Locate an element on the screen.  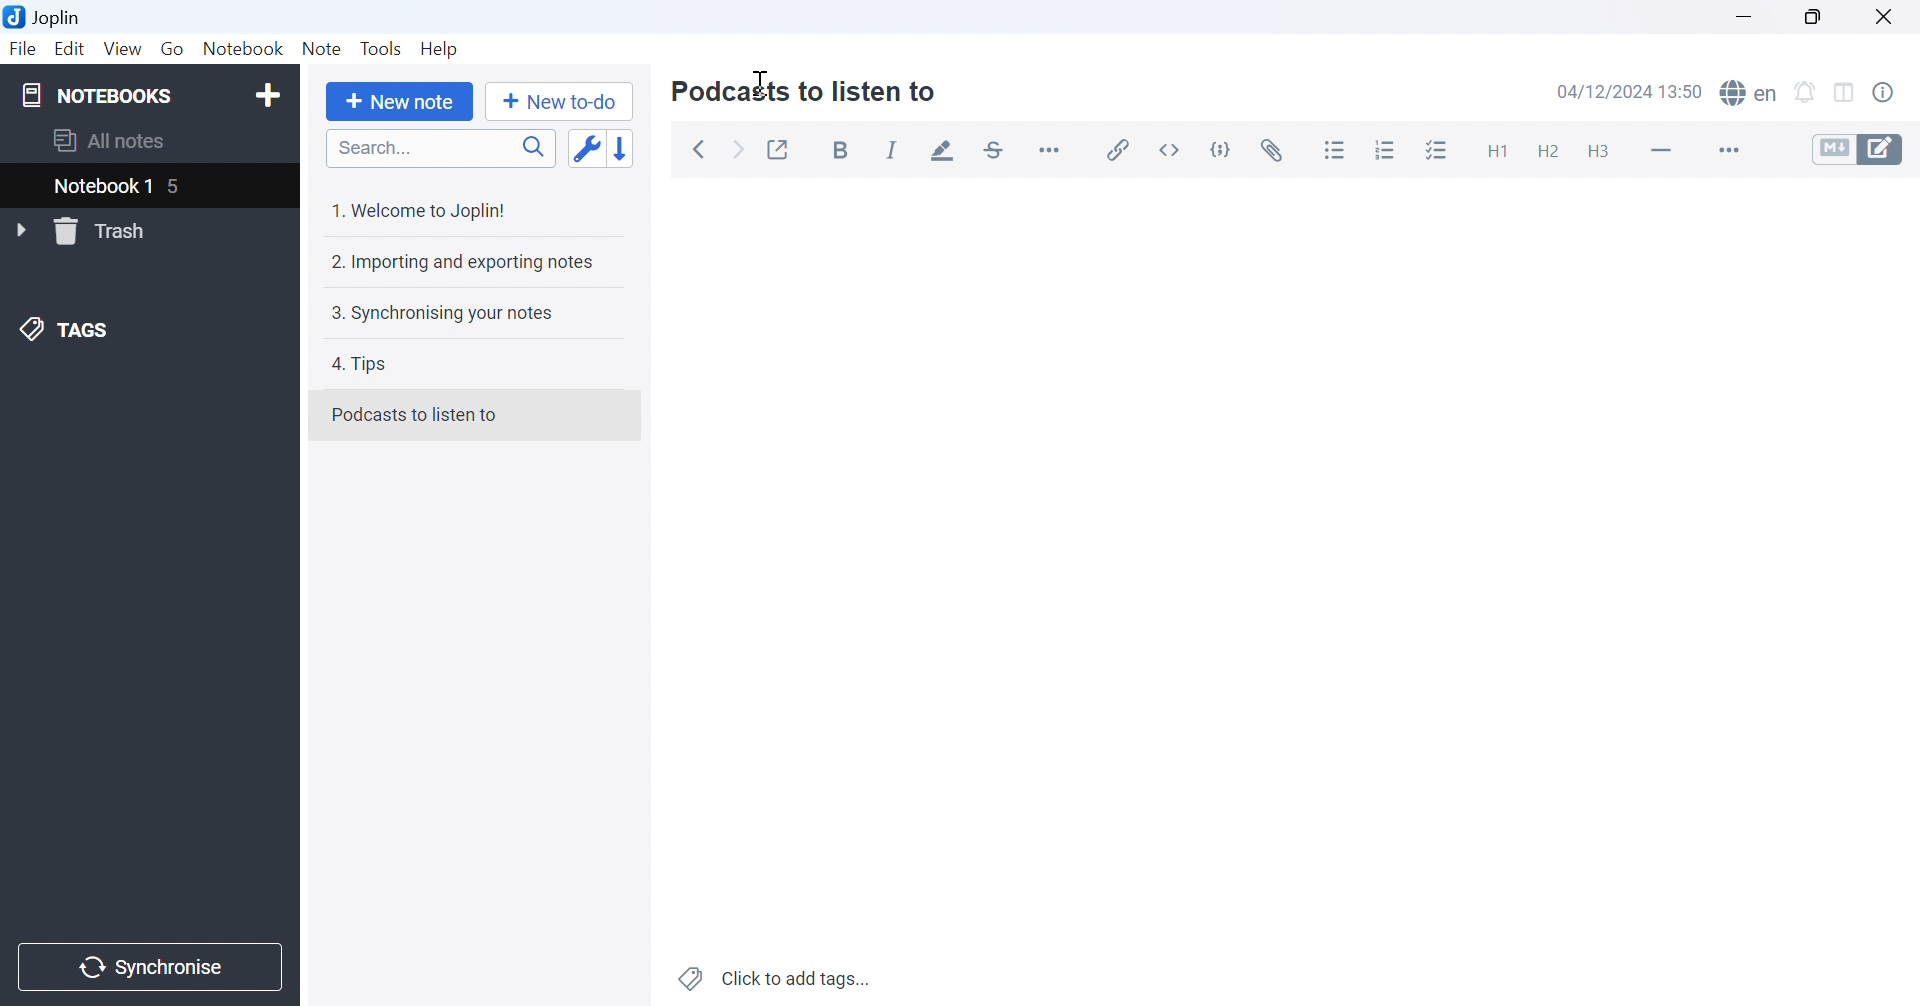
Click to add notes... is located at coordinates (777, 976).